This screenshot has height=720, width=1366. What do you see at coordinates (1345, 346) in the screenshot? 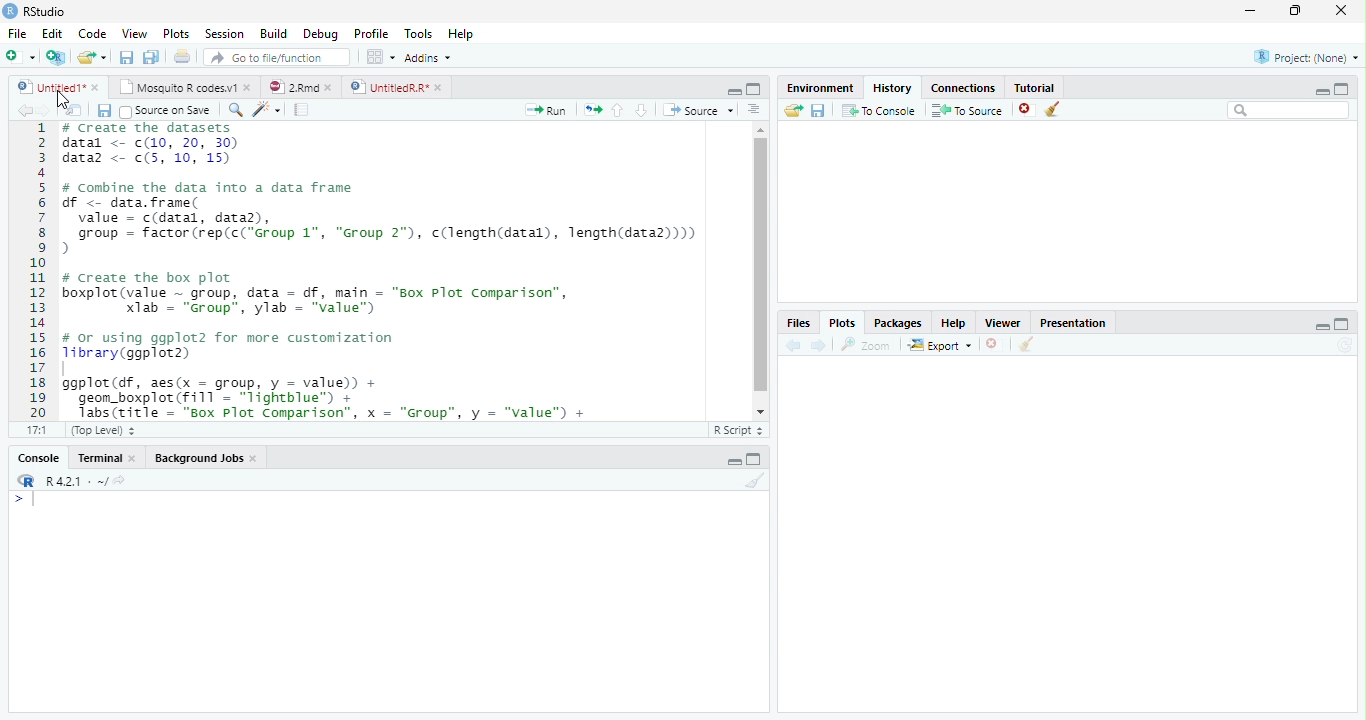
I see `Refresh current plot` at bounding box center [1345, 346].